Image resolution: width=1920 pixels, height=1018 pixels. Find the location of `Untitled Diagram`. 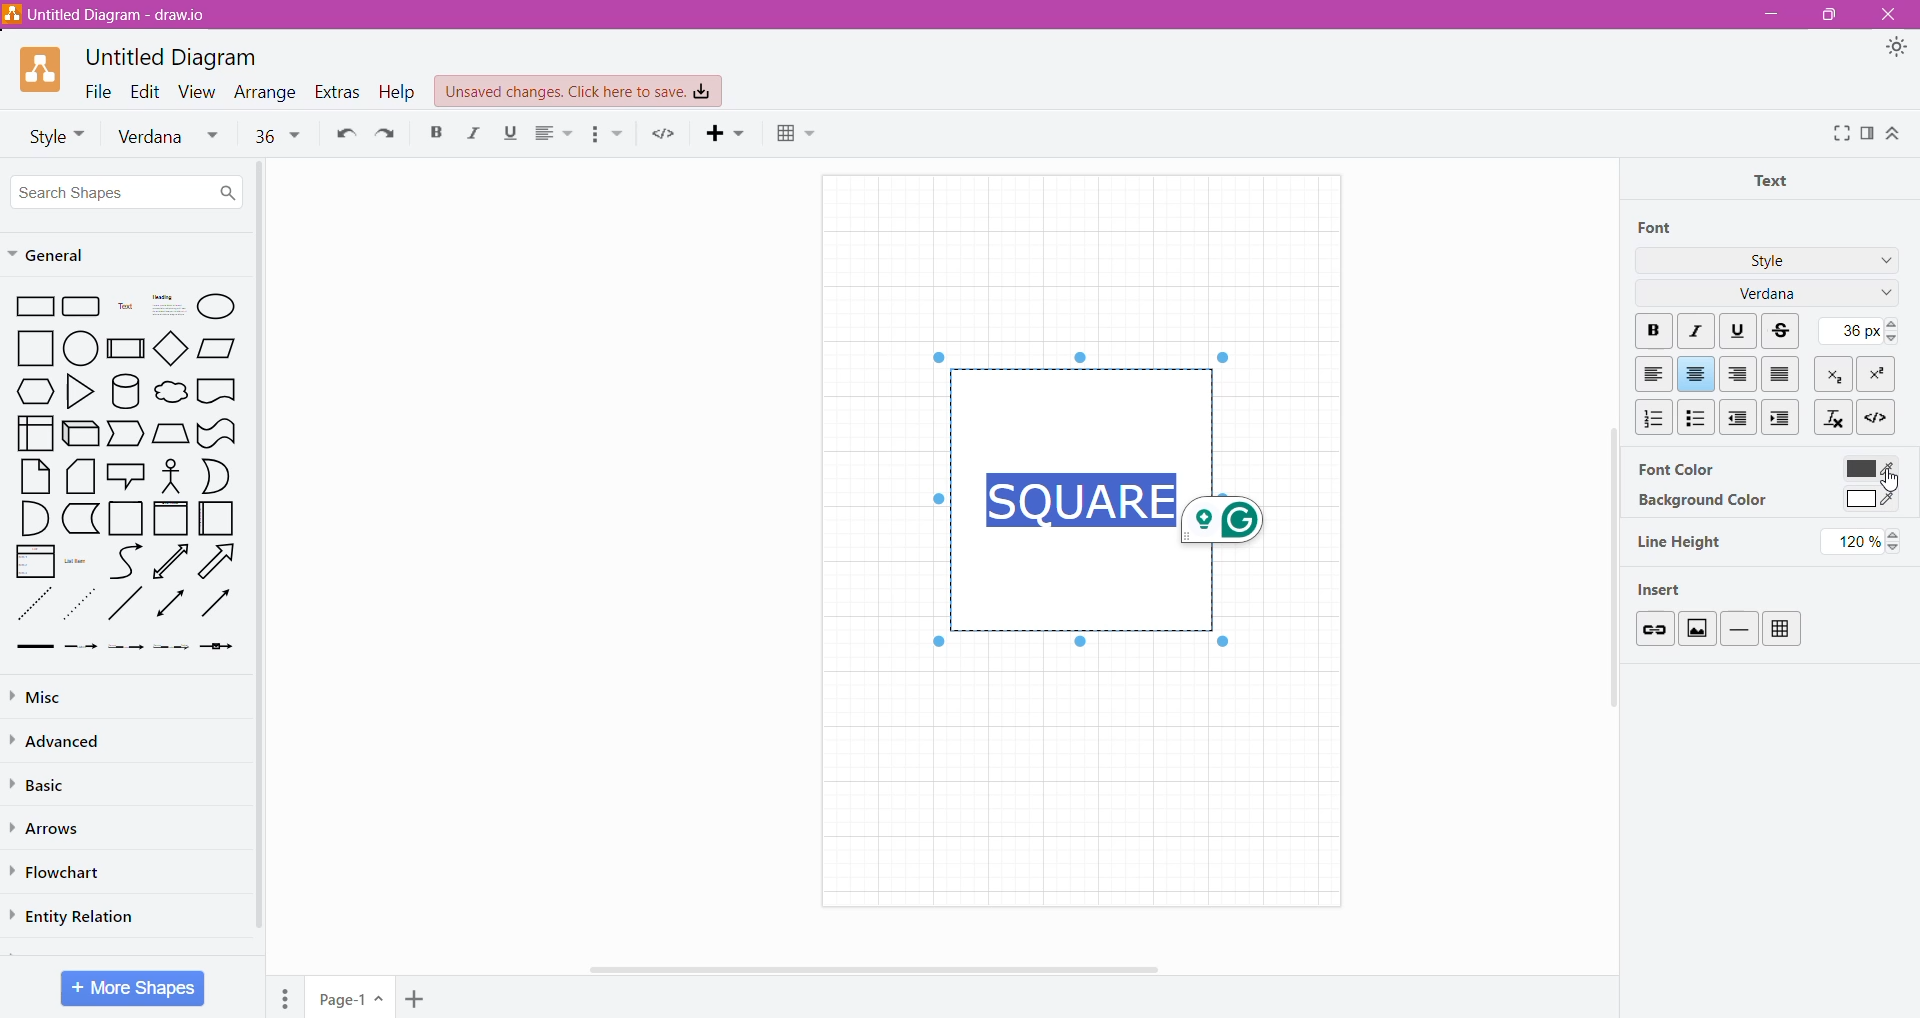

Untitled Diagram is located at coordinates (177, 57).